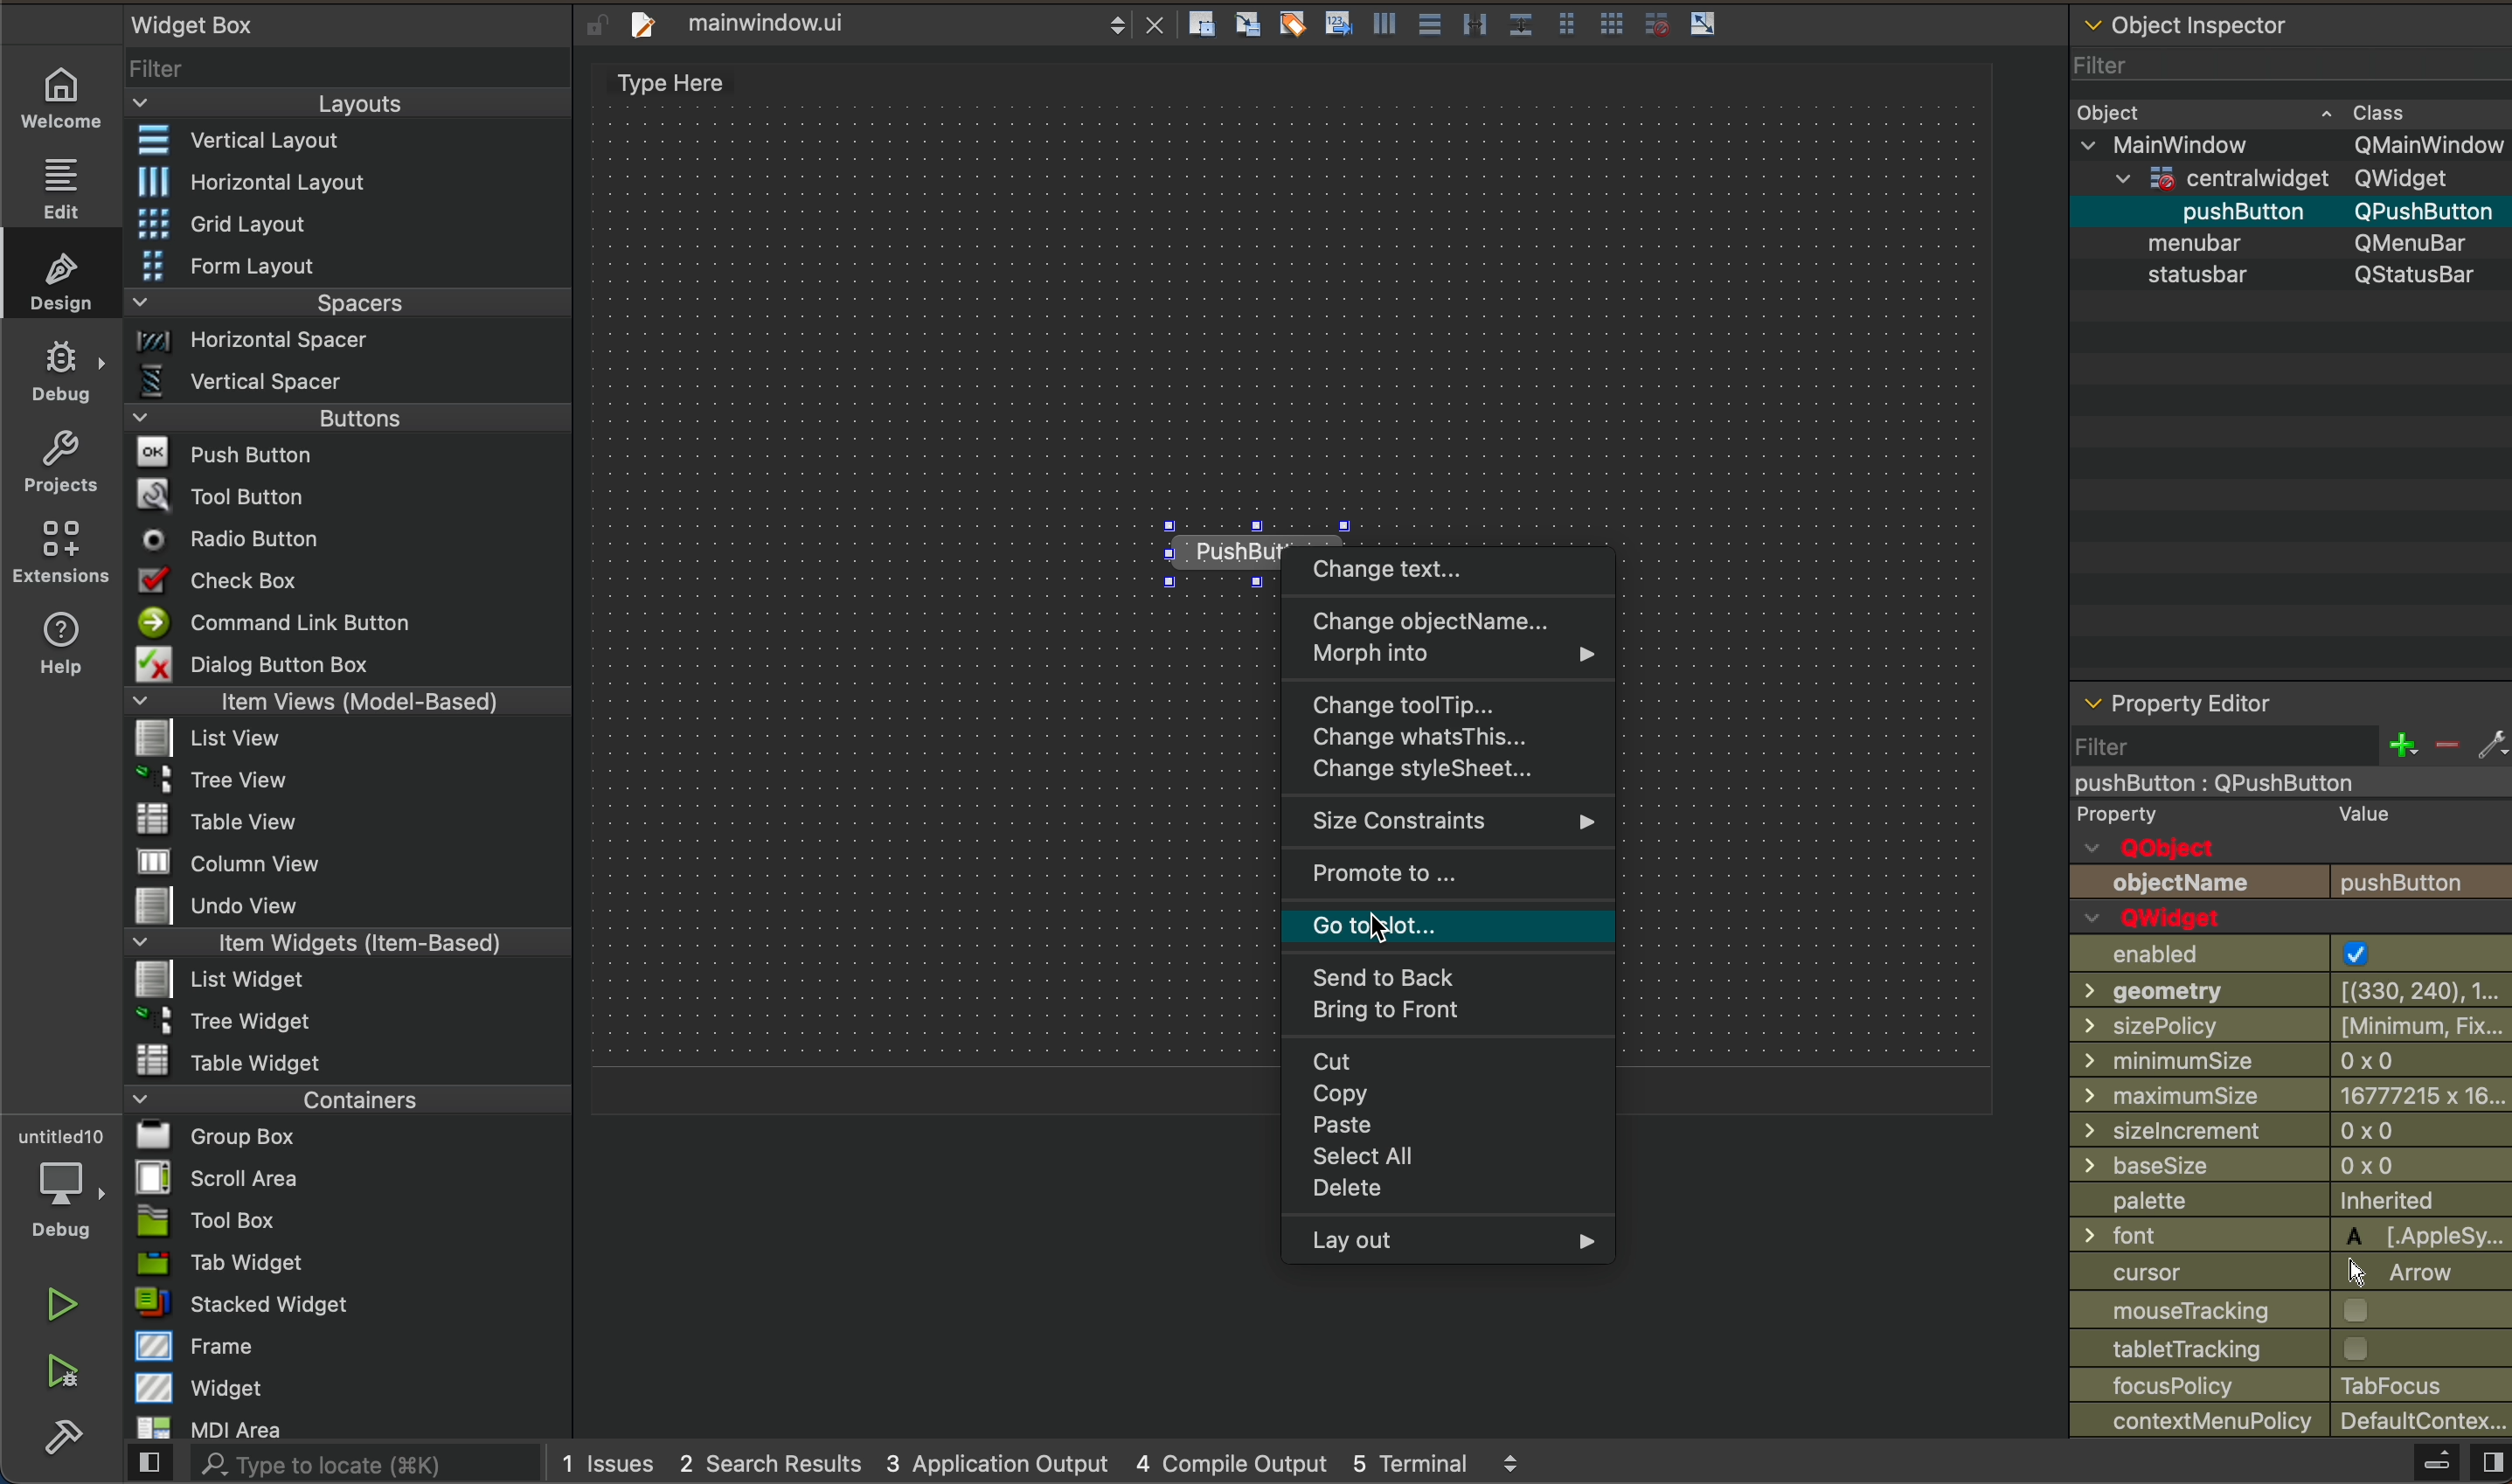 Image resolution: width=2512 pixels, height=1484 pixels. What do you see at coordinates (1462, 1161) in the screenshot?
I see `select all` at bounding box center [1462, 1161].